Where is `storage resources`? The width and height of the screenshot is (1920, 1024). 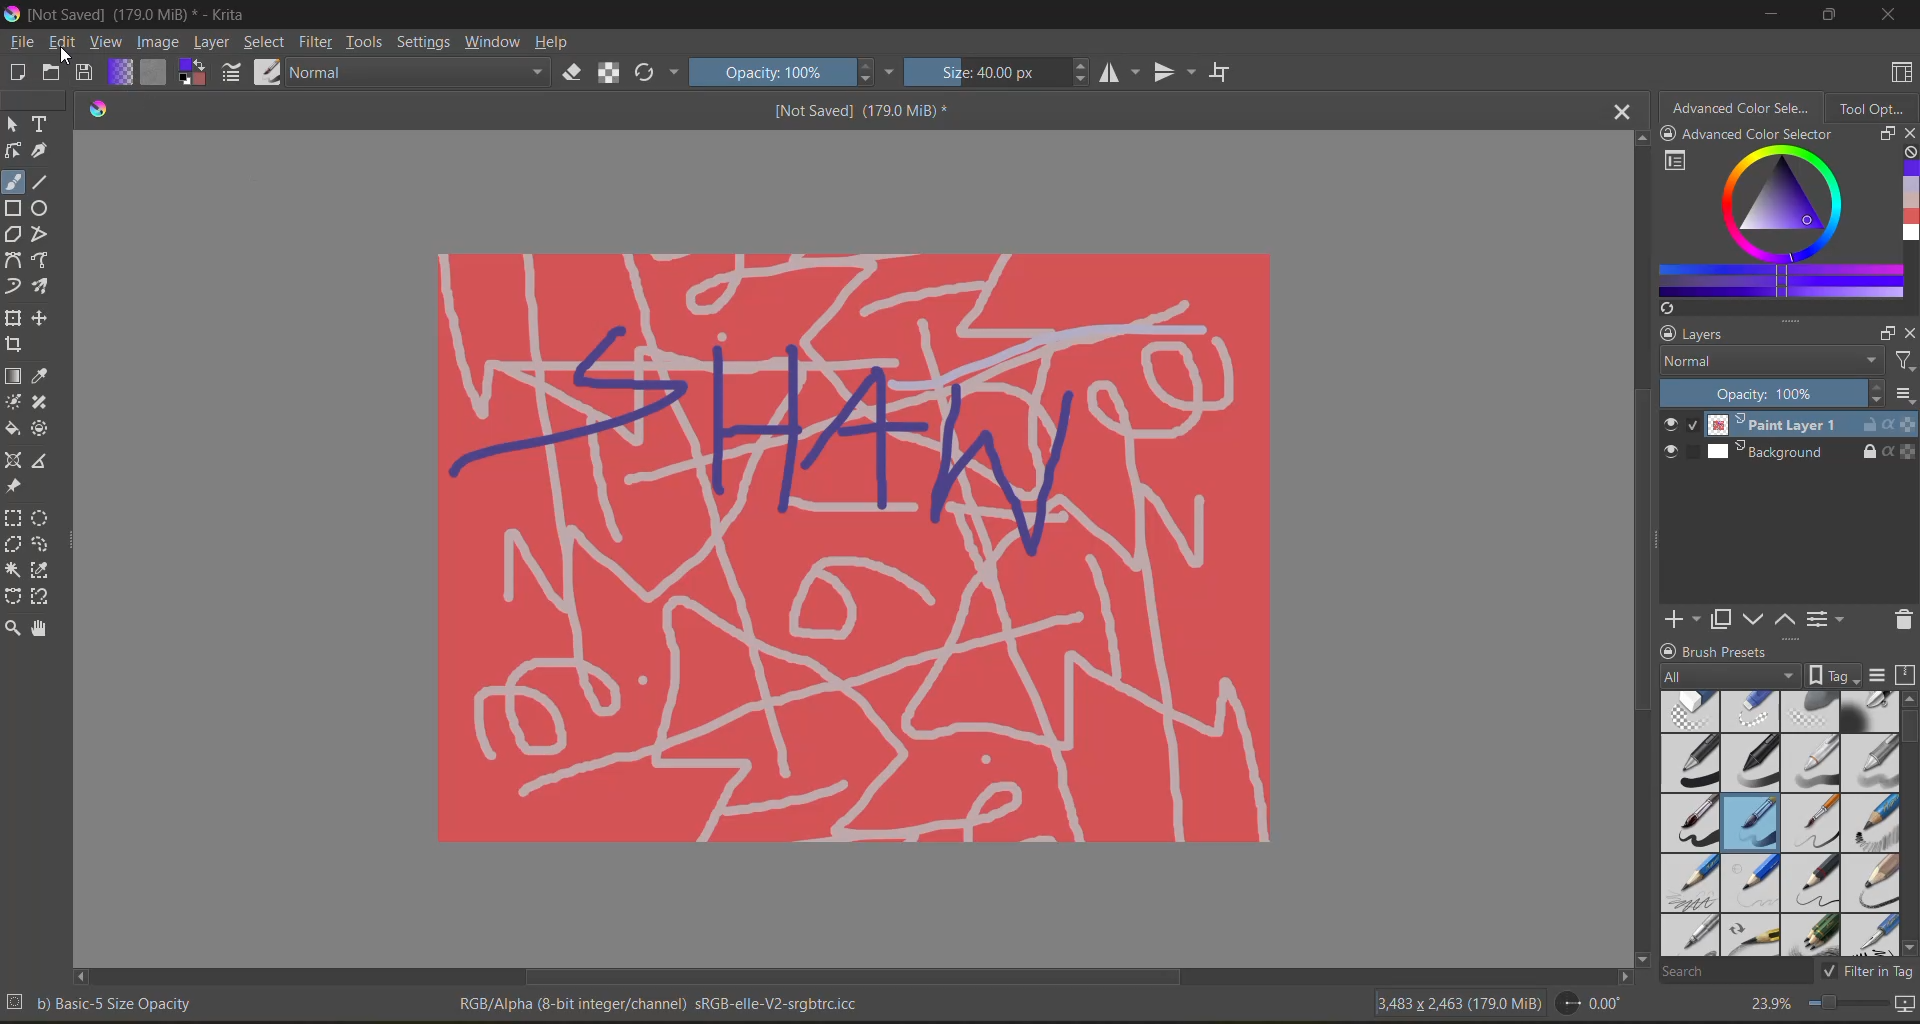 storage resources is located at coordinates (1906, 678).